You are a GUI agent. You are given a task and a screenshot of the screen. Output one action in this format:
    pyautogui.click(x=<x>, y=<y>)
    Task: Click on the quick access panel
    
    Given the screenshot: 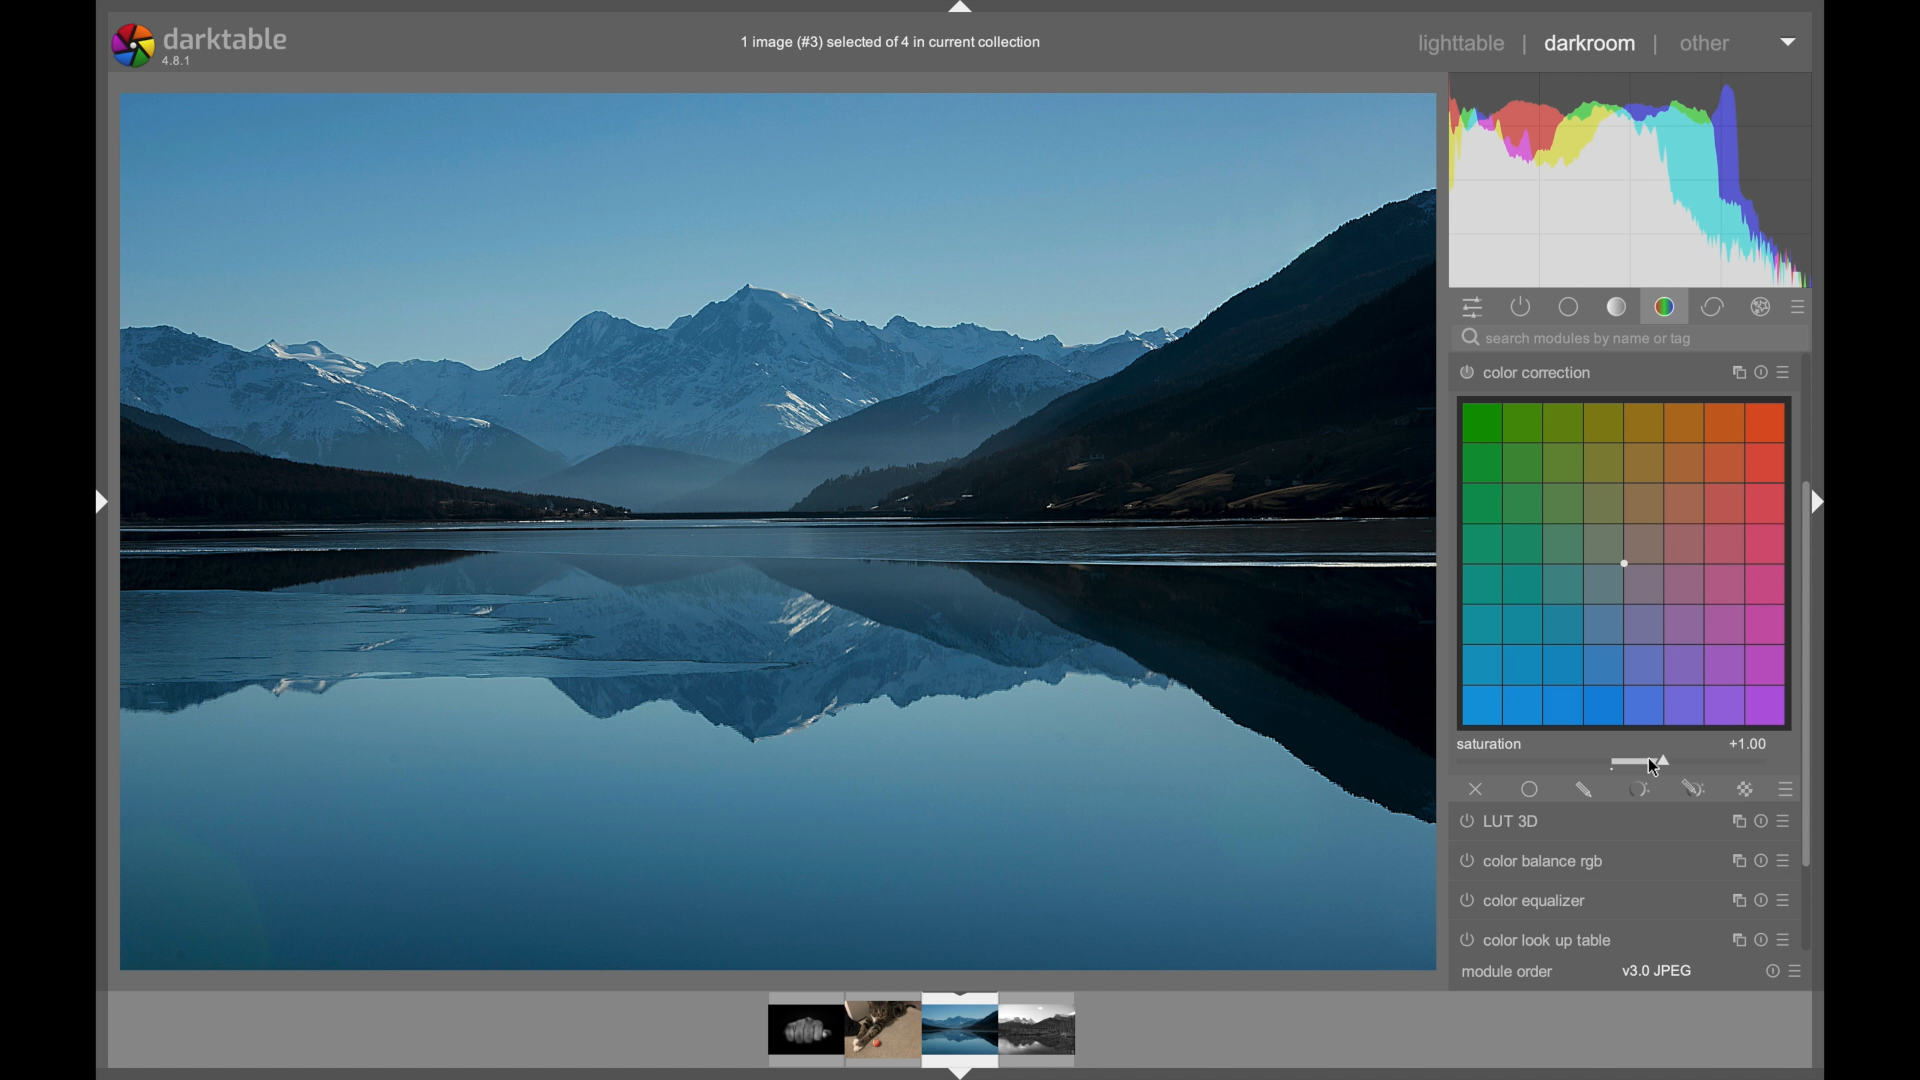 What is the action you would take?
    pyautogui.click(x=1476, y=309)
    